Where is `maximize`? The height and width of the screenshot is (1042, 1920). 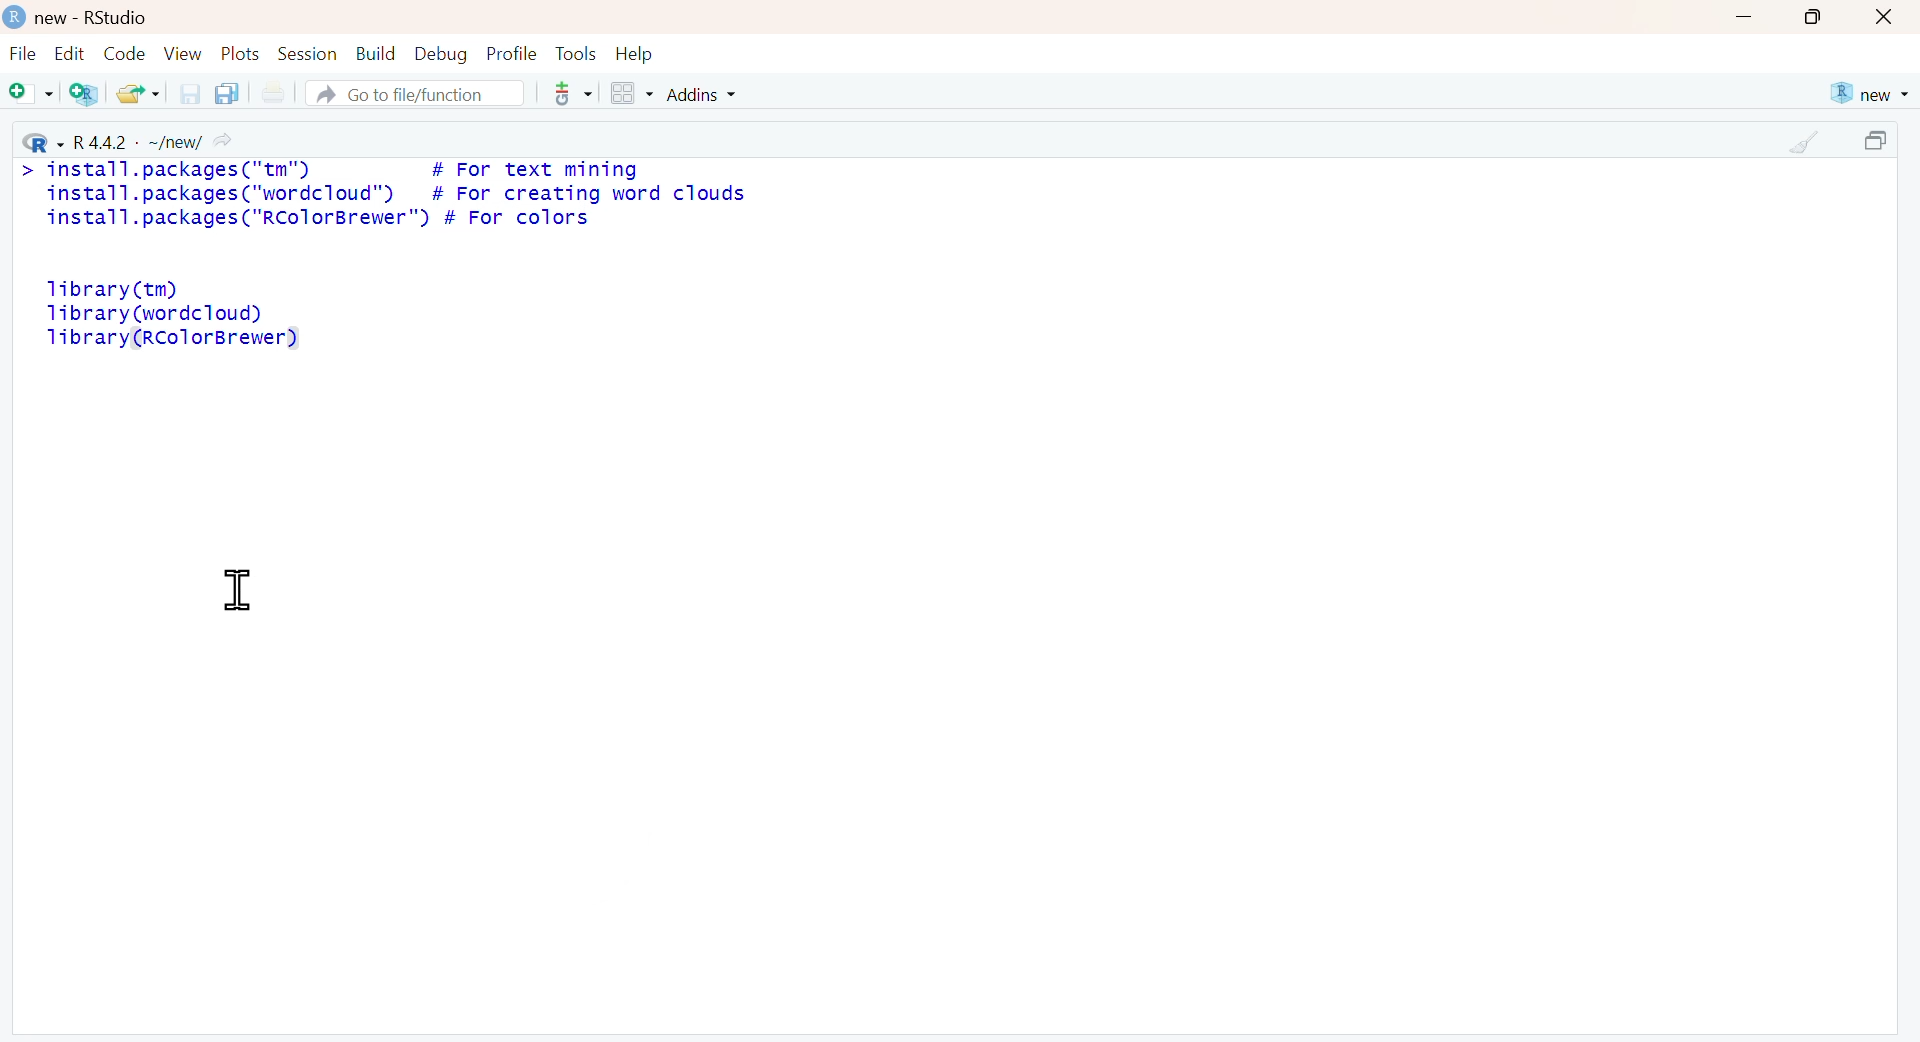
maximize is located at coordinates (1817, 17).